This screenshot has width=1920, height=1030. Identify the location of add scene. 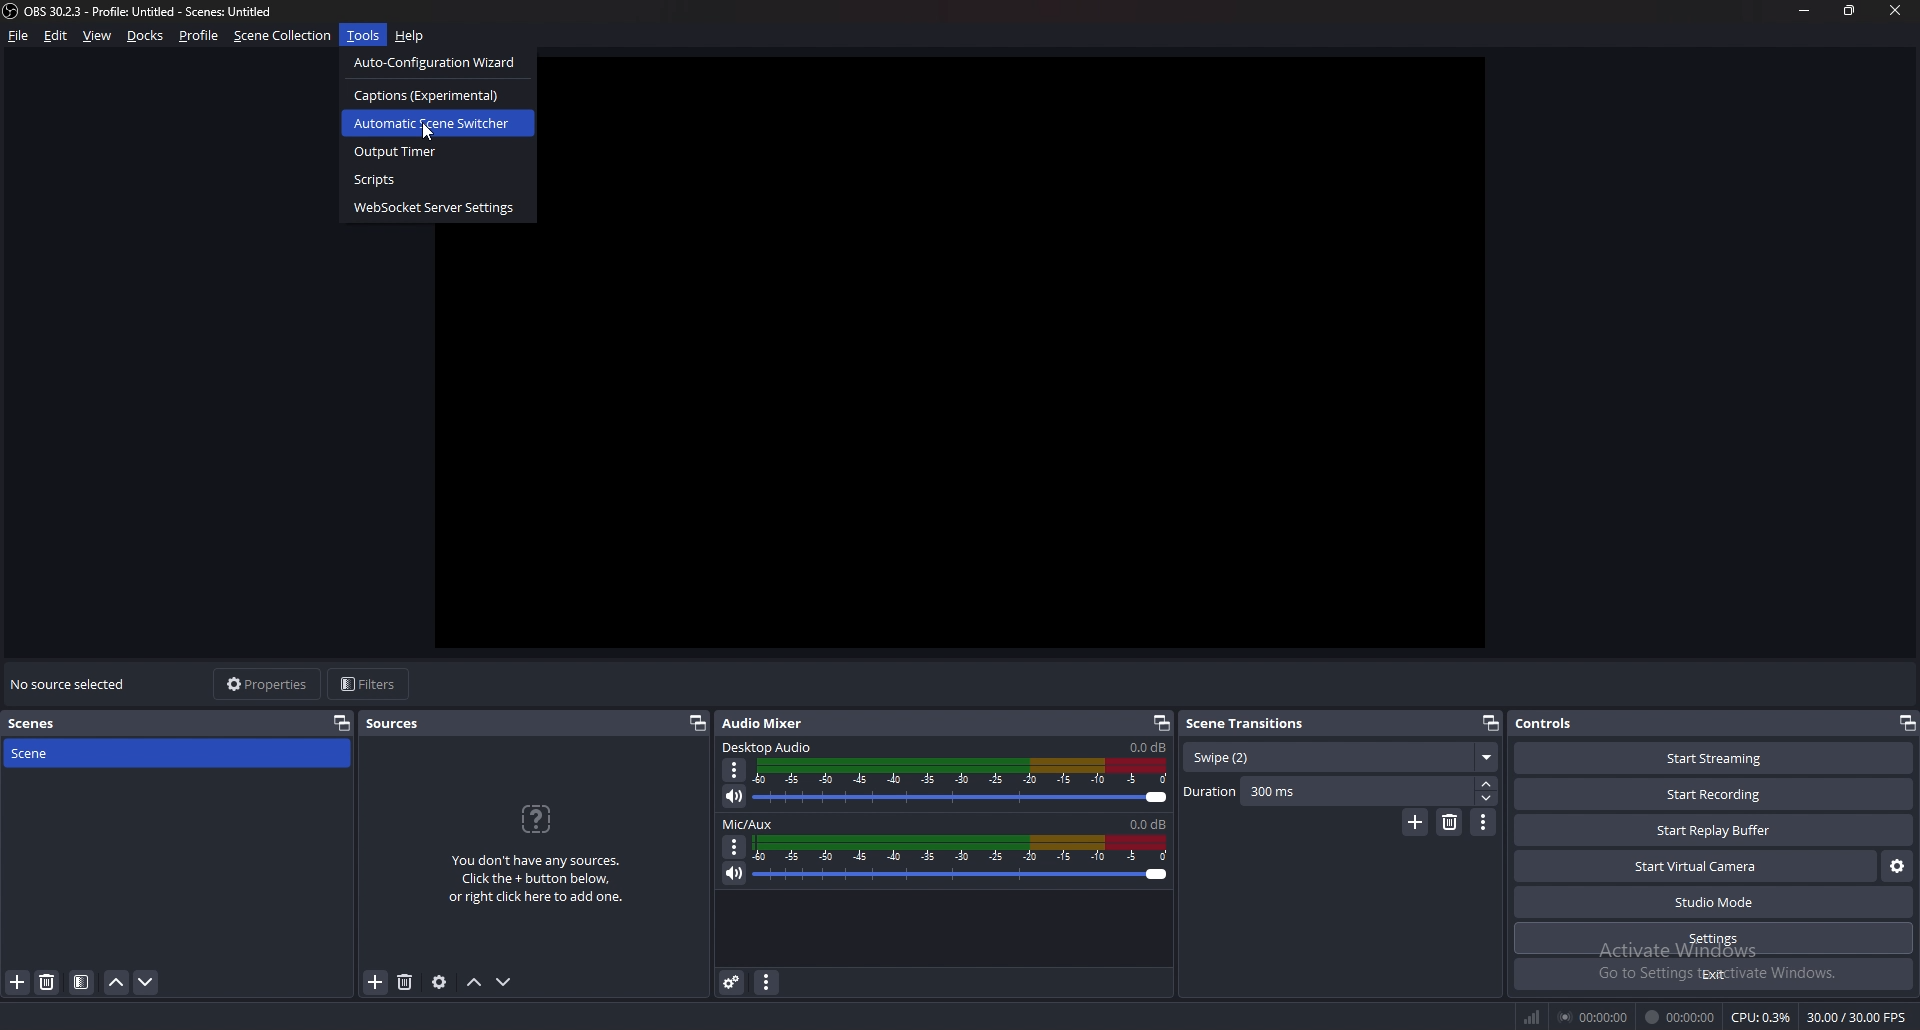
(18, 981).